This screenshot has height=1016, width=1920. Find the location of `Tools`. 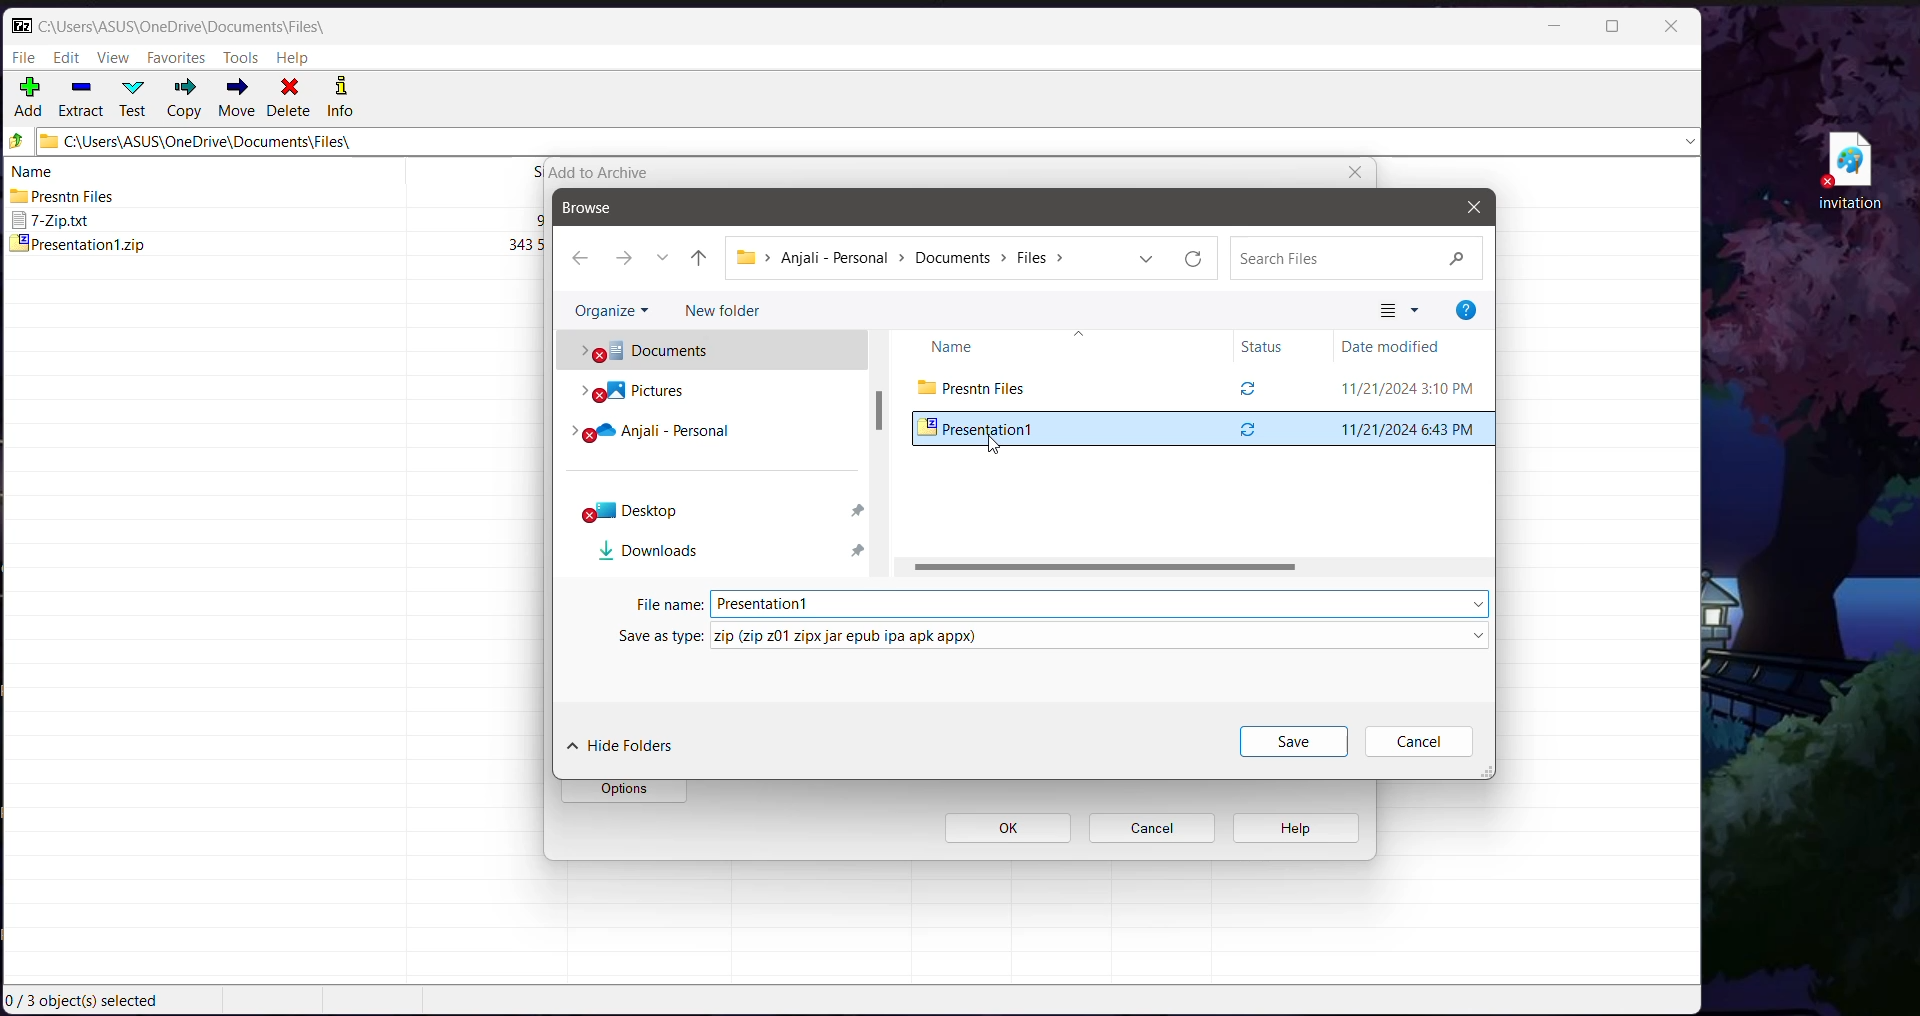

Tools is located at coordinates (240, 58).